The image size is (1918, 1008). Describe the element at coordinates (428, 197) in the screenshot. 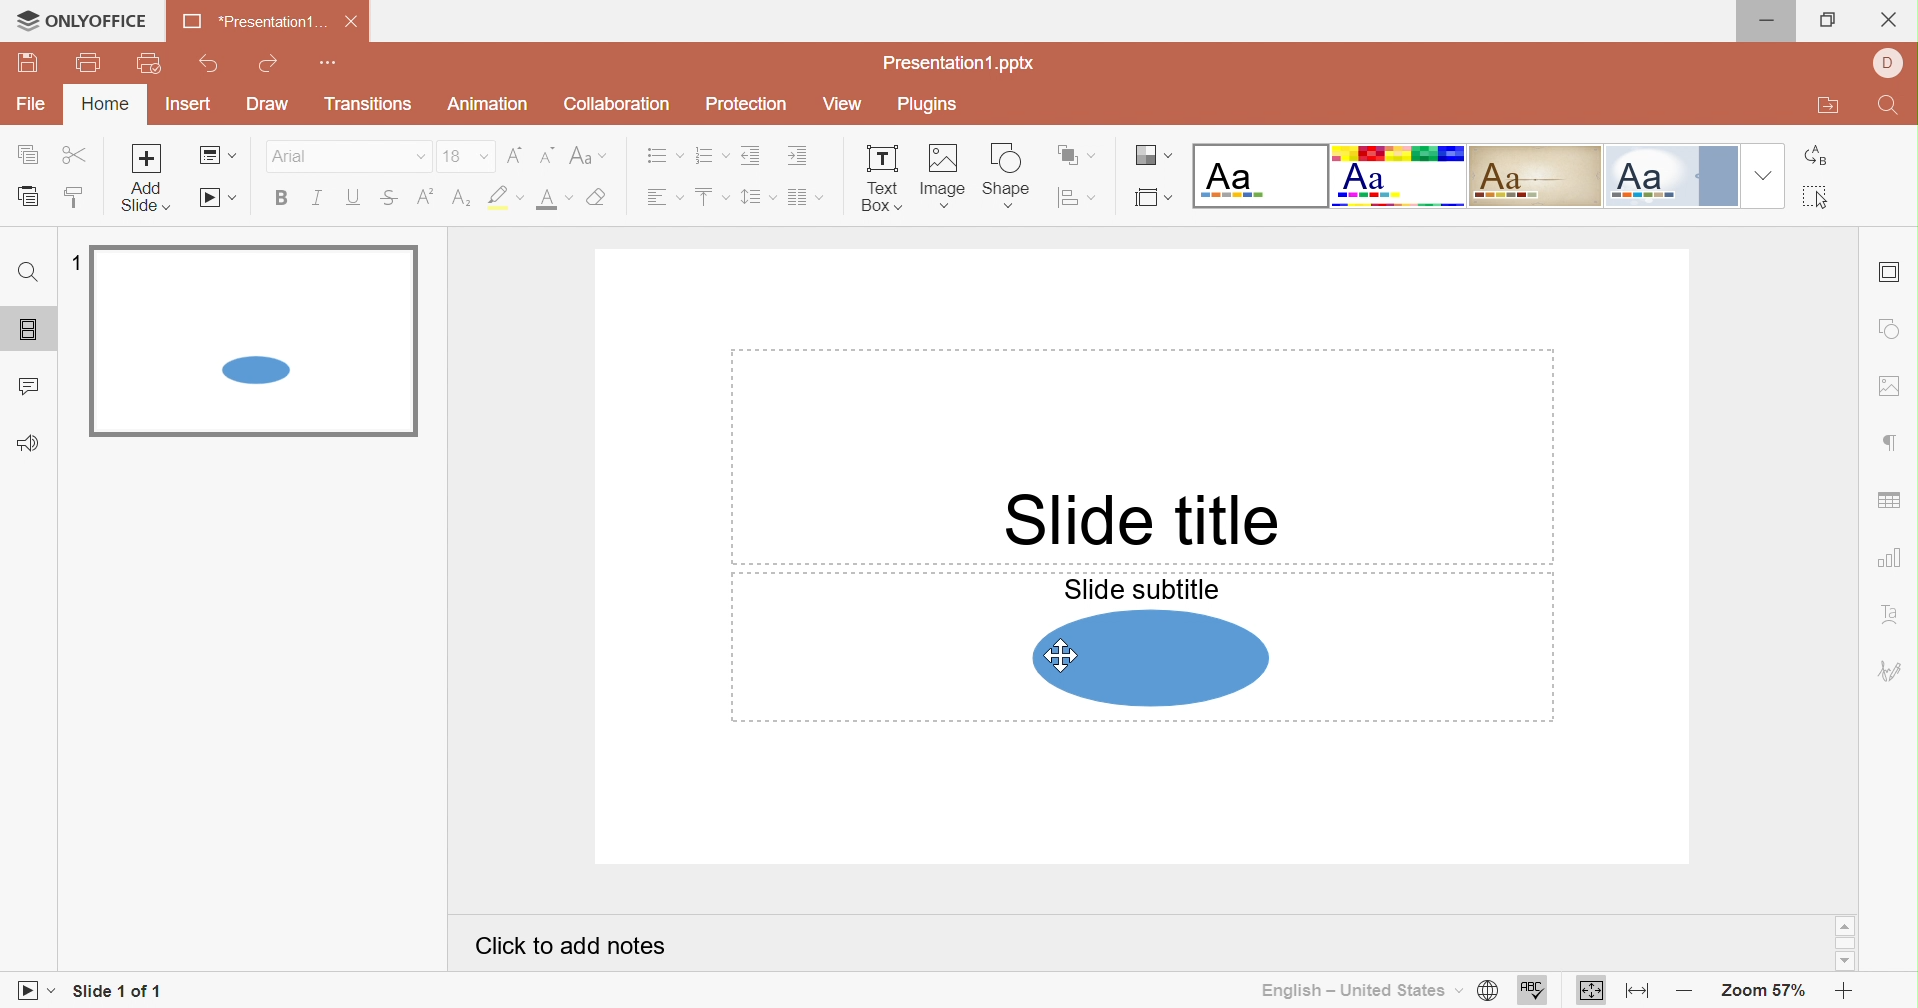

I see `Superscript` at that location.